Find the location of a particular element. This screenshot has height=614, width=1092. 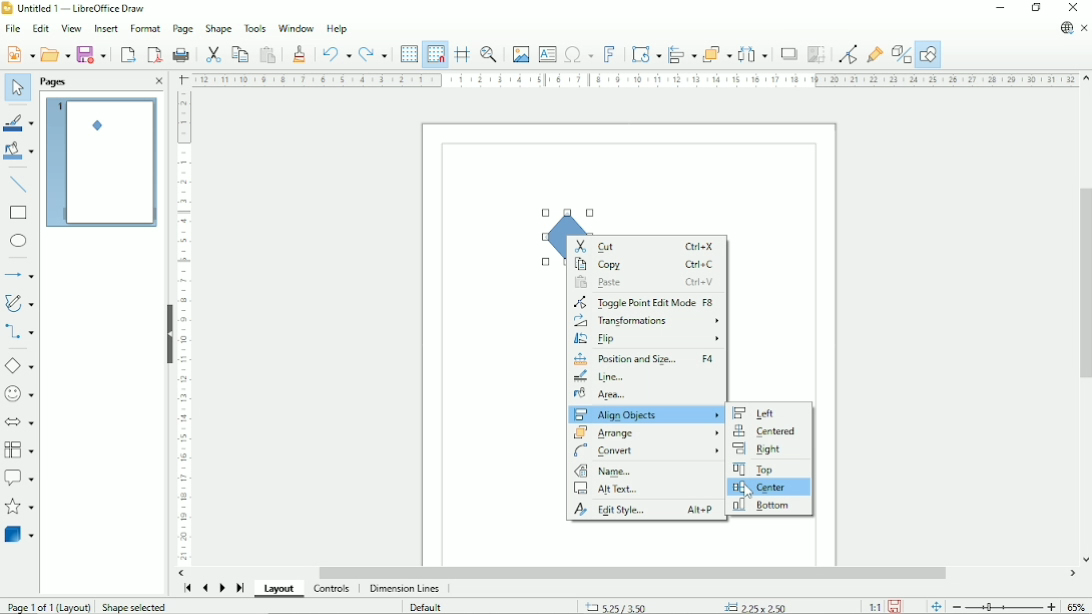

Undo is located at coordinates (335, 53).